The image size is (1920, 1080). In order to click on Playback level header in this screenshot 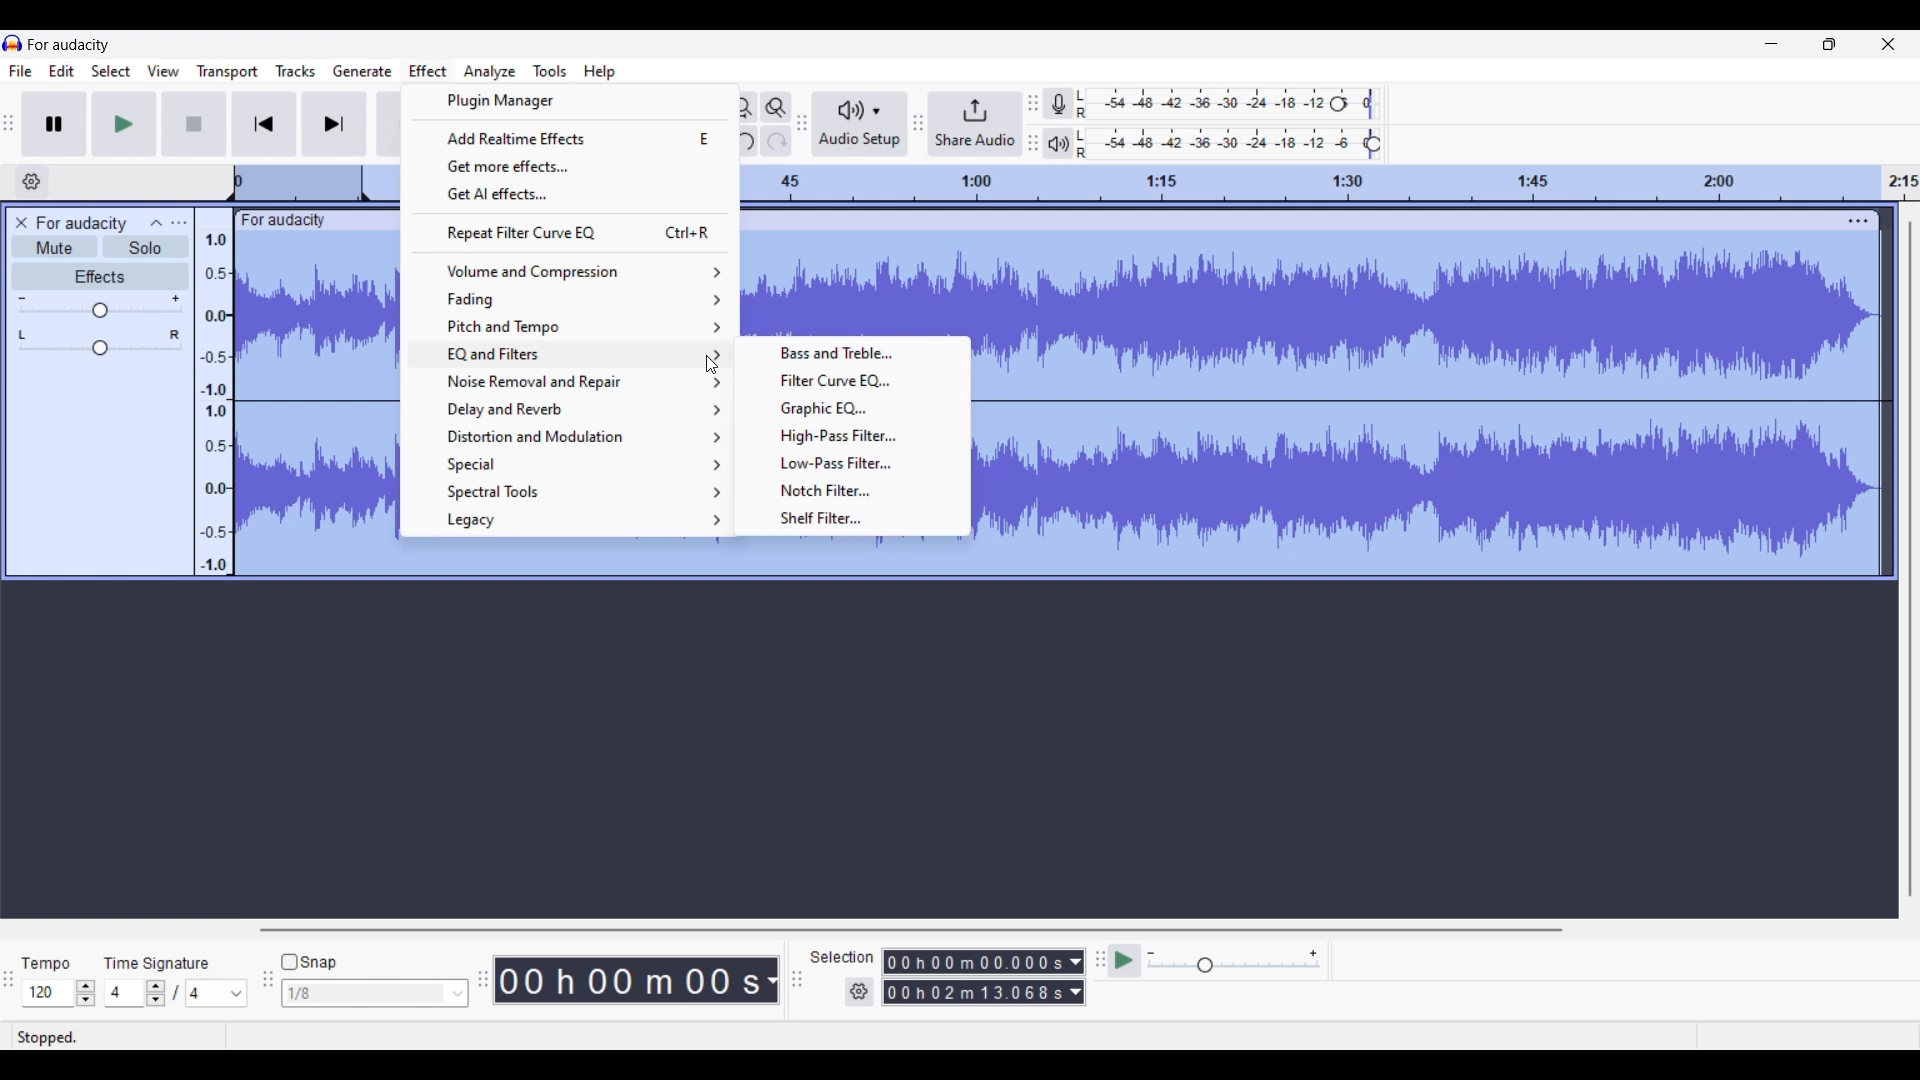, I will do `click(1374, 144)`.